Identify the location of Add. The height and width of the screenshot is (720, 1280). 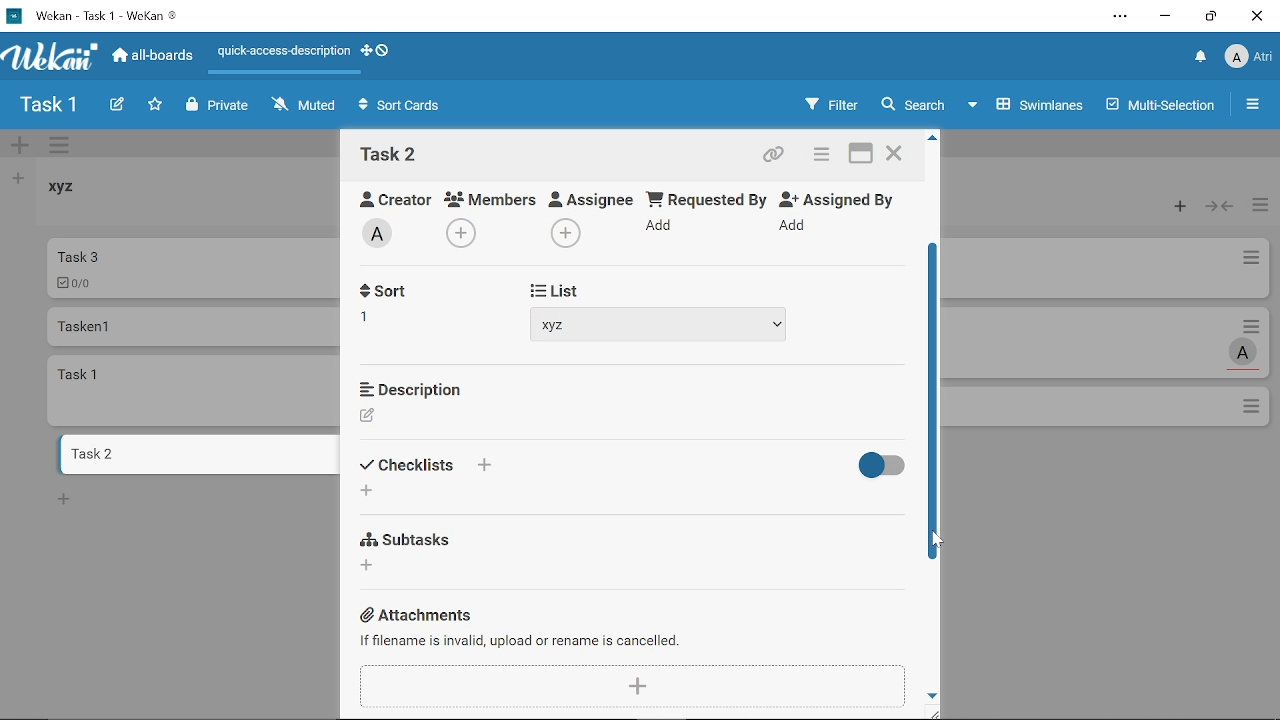
(796, 226).